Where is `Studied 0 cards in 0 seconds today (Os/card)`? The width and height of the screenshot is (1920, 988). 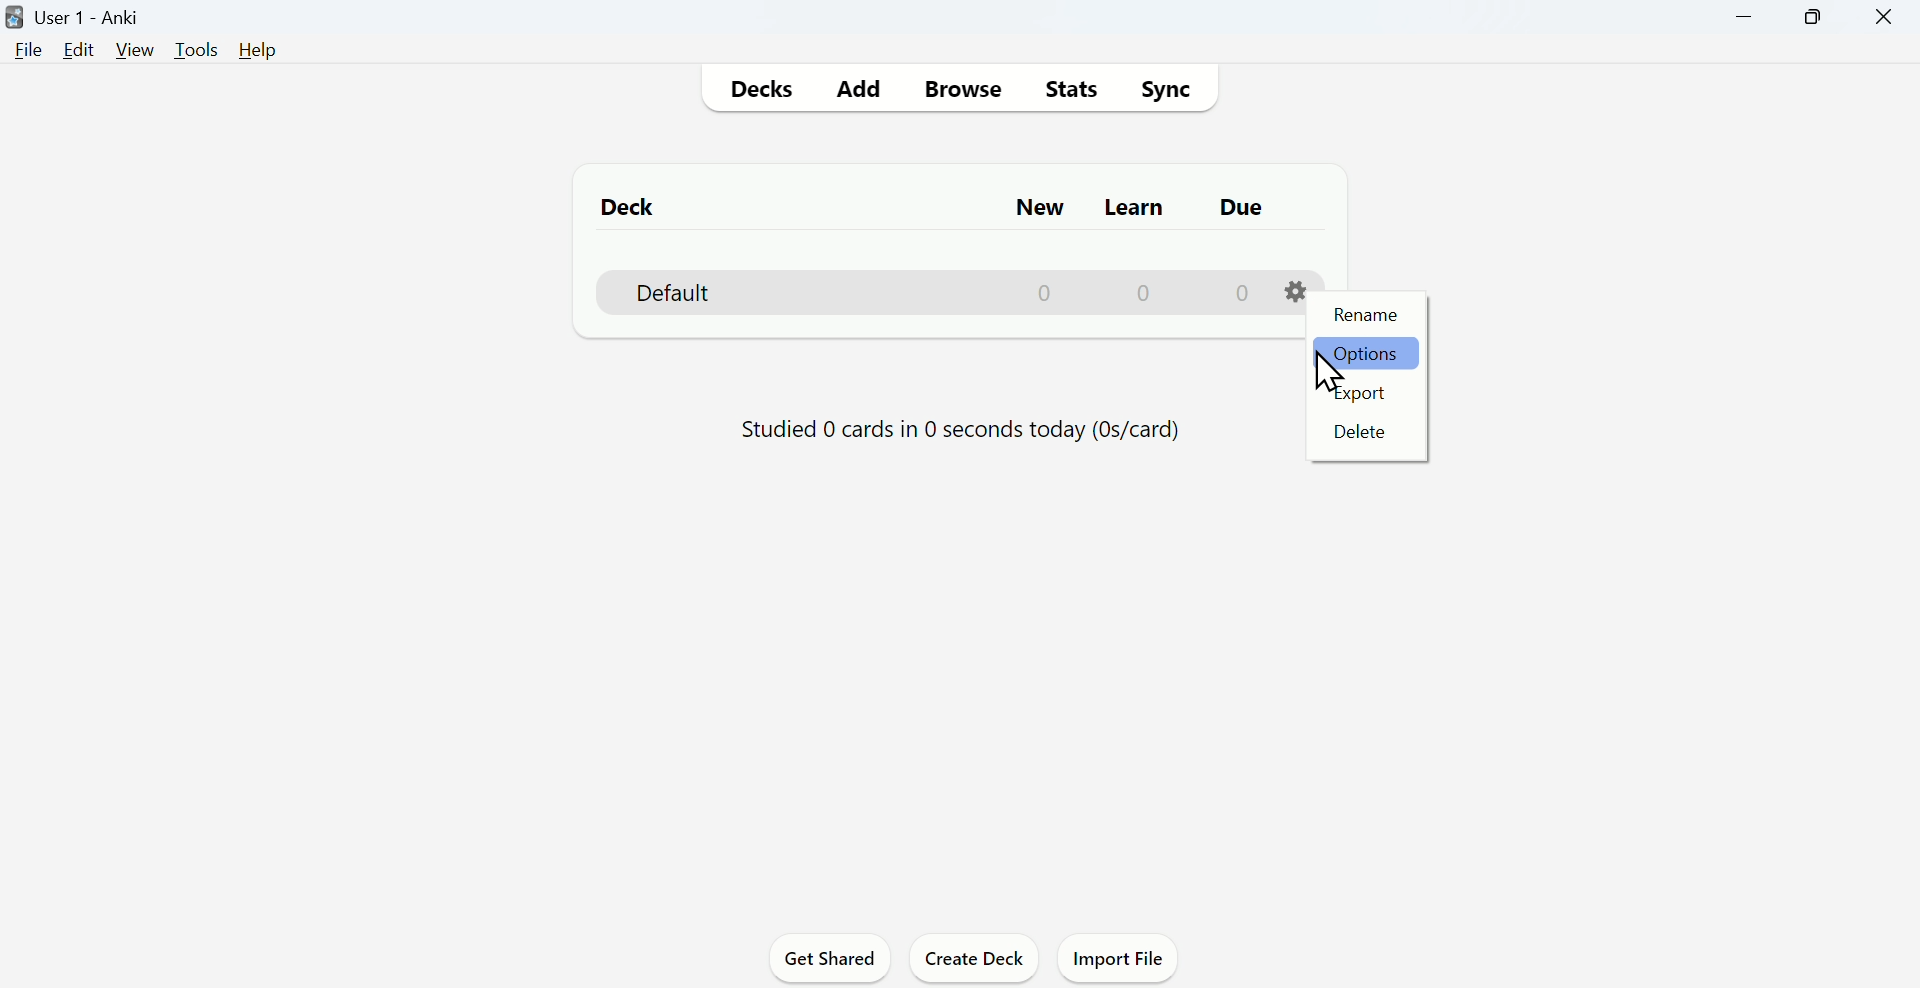 Studied 0 cards in 0 seconds today (Os/card) is located at coordinates (953, 428).